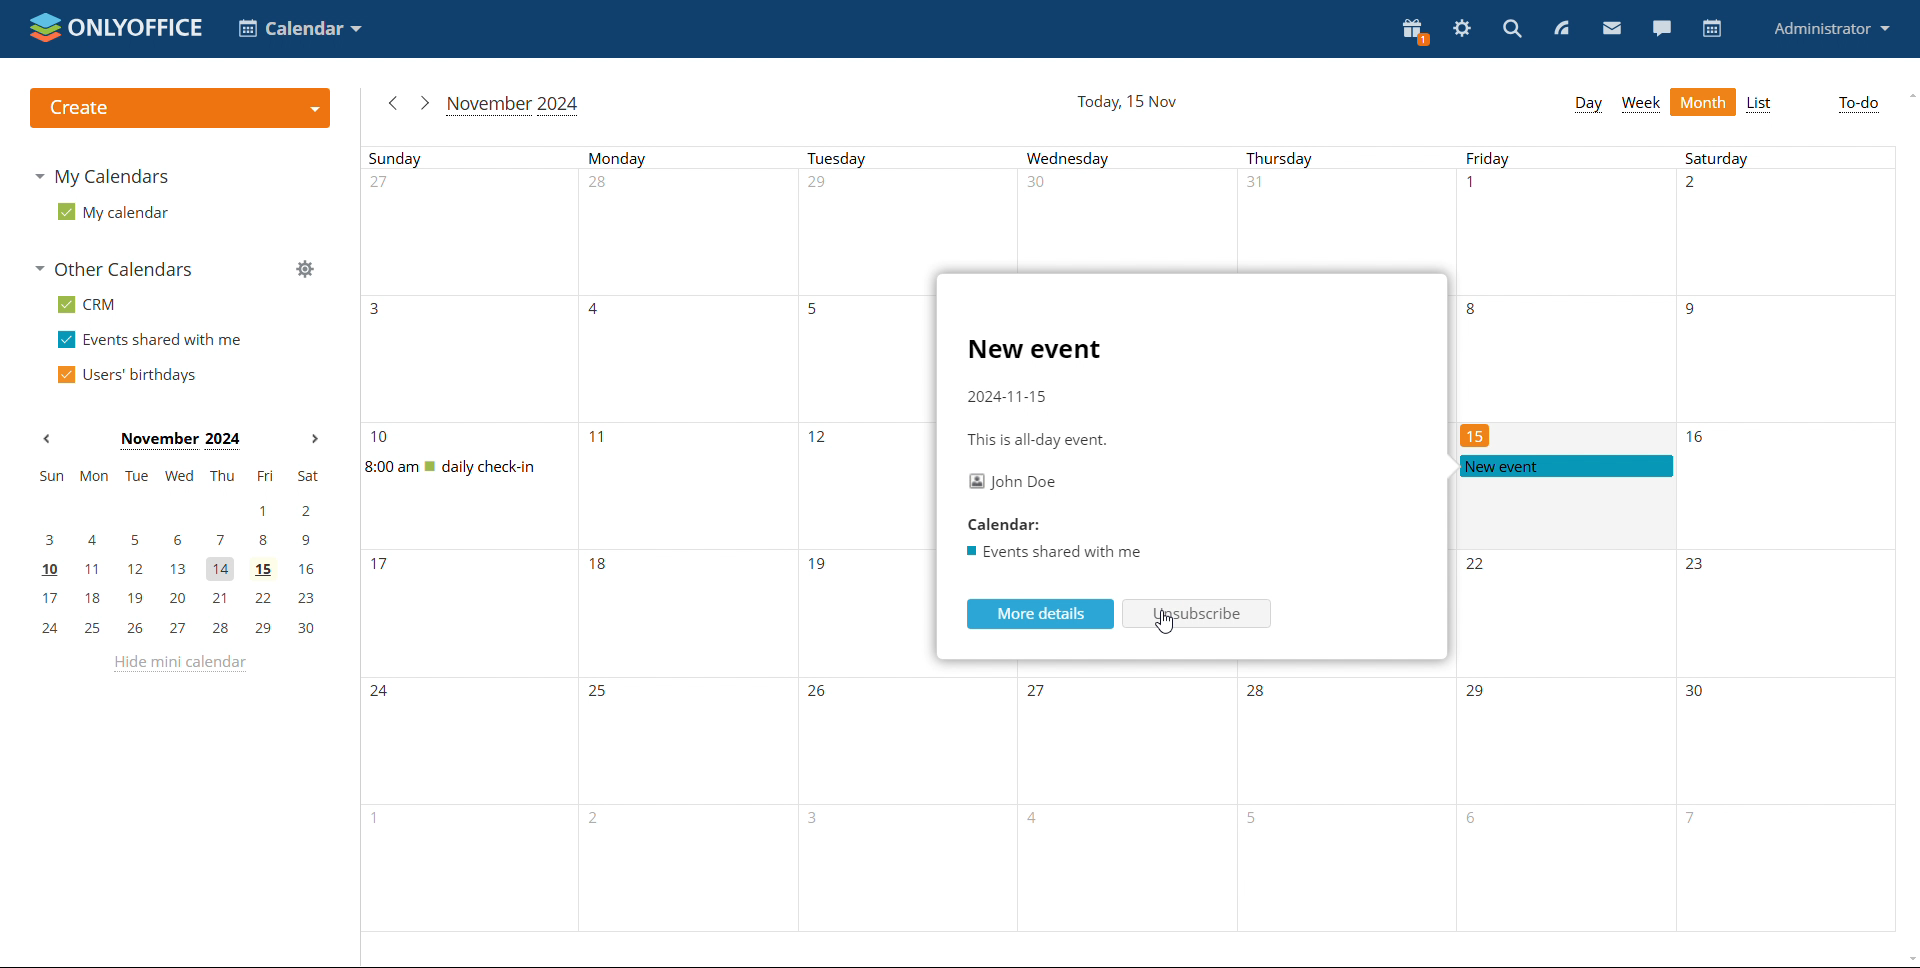  What do you see at coordinates (1126, 102) in the screenshot?
I see `current date` at bounding box center [1126, 102].